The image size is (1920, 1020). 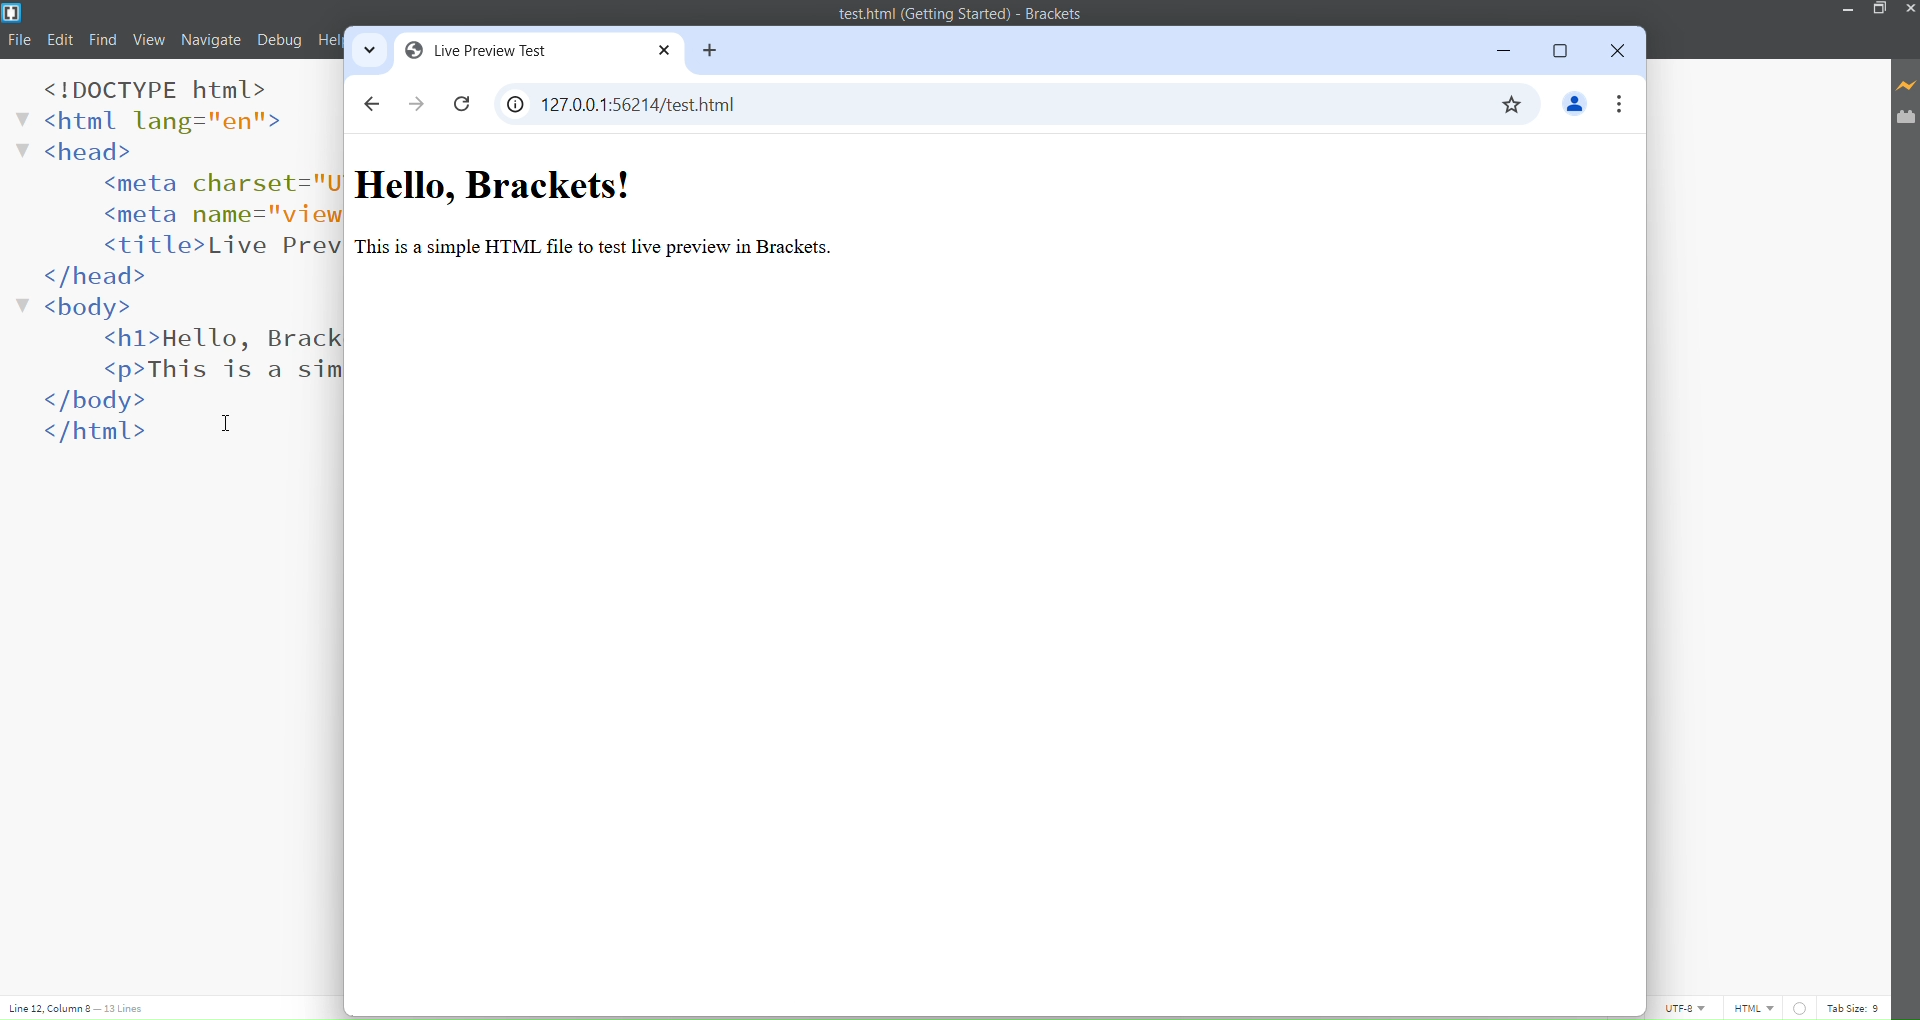 What do you see at coordinates (1751, 1009) in the screenshot?
I see `File Type` at bounding box center [1751, 1009].